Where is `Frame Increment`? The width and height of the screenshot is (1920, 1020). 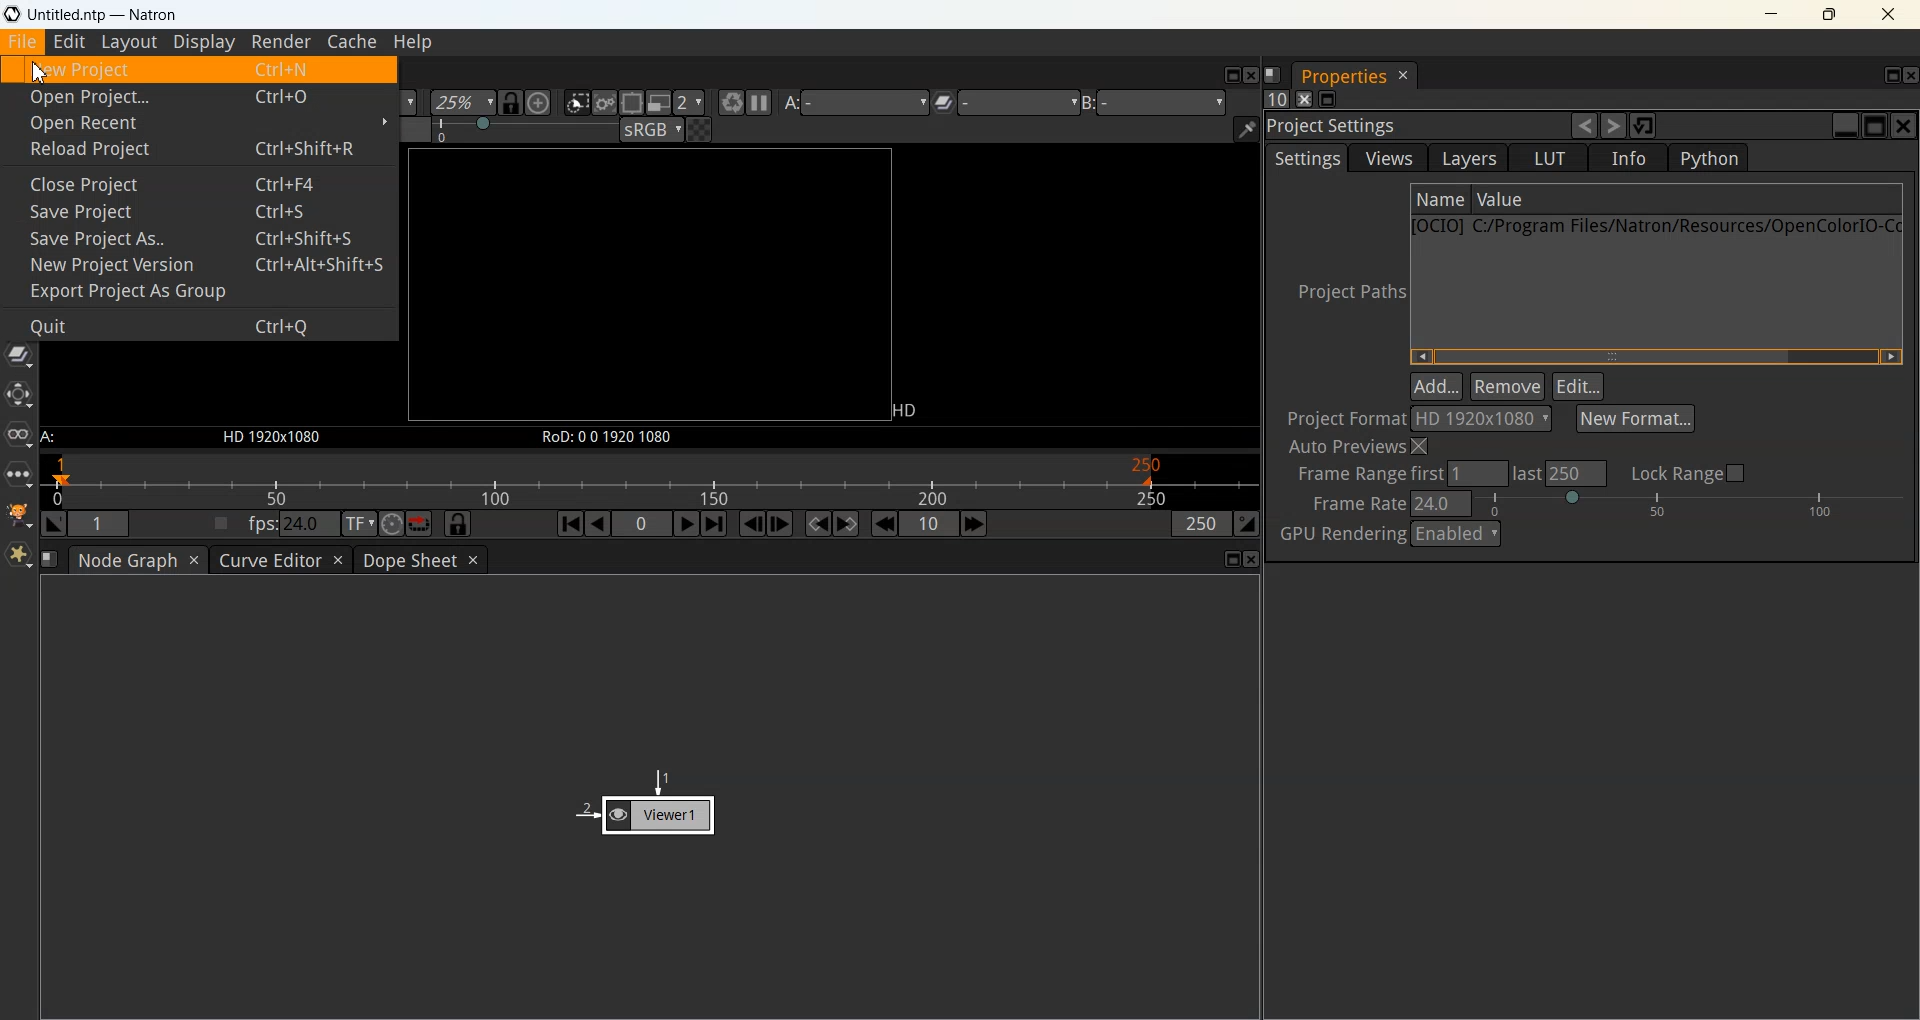
Frame Increment is located at coordinates (929, 523).